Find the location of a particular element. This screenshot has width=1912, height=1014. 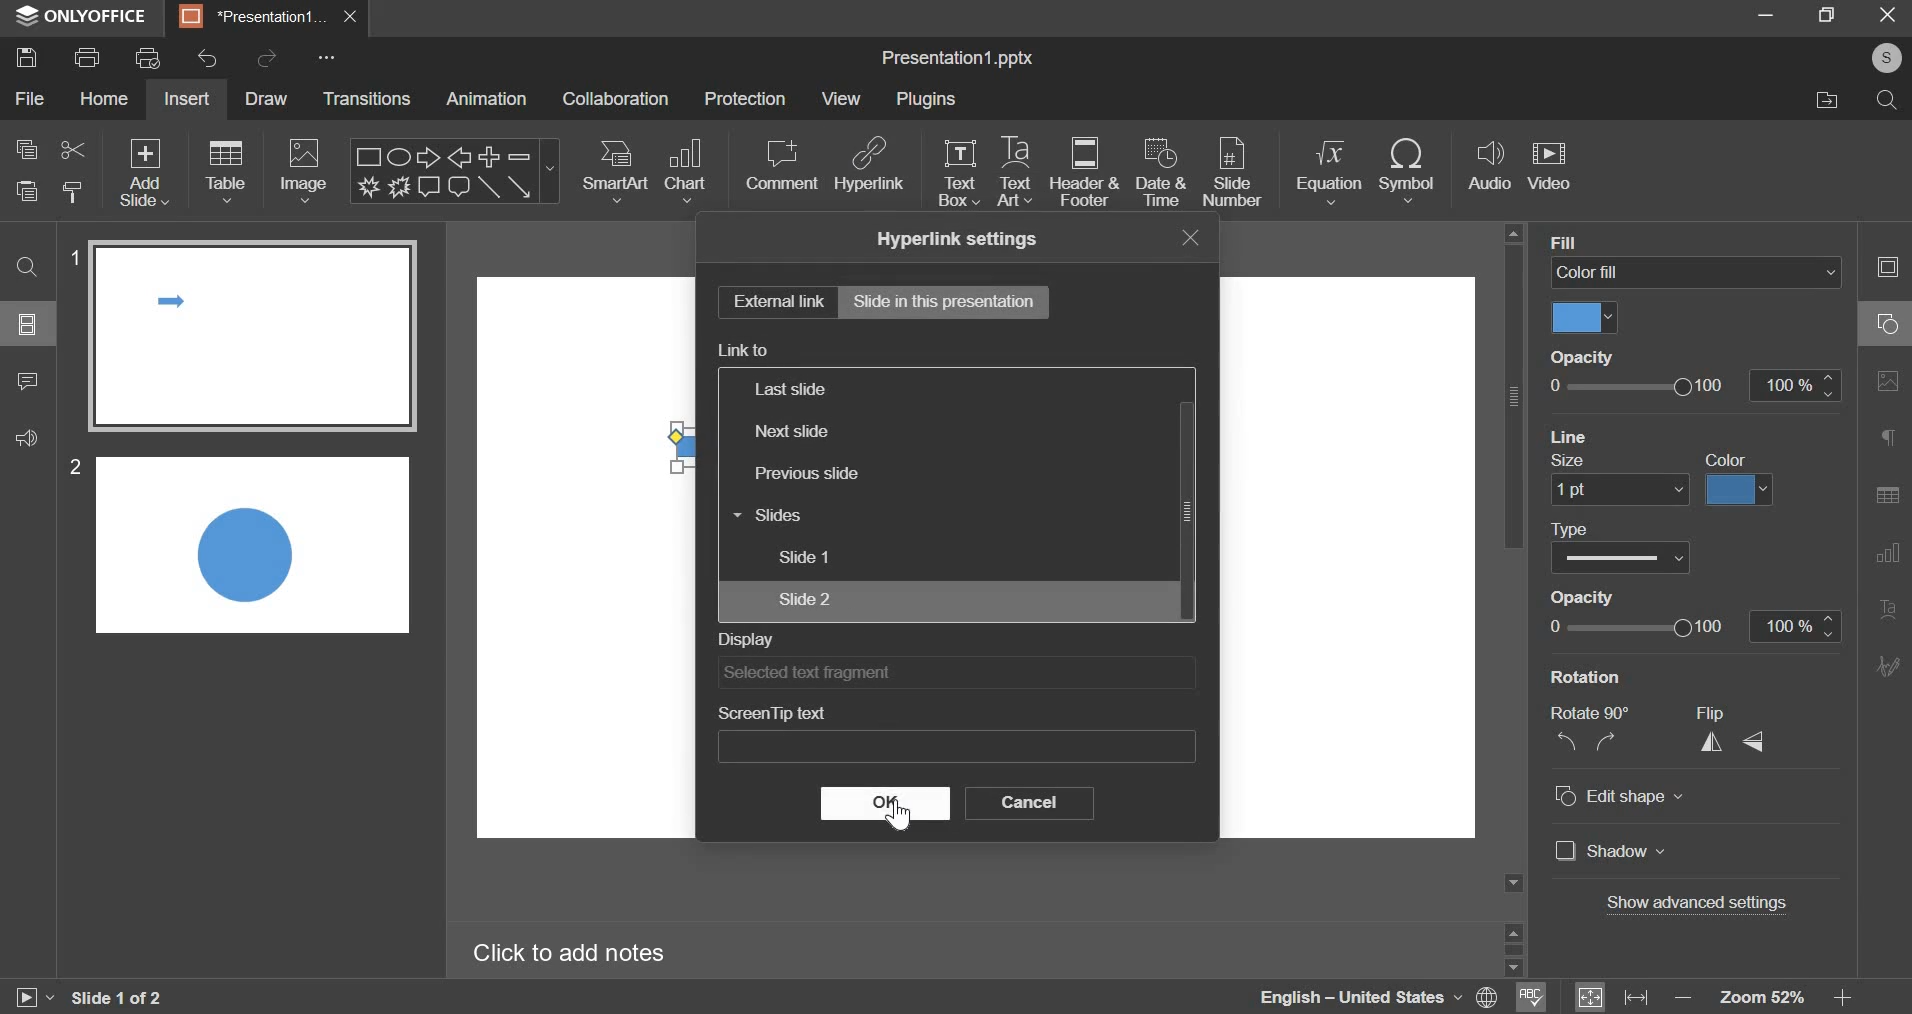

Rounded Rectangular callout is located at coordinates (459, 187).